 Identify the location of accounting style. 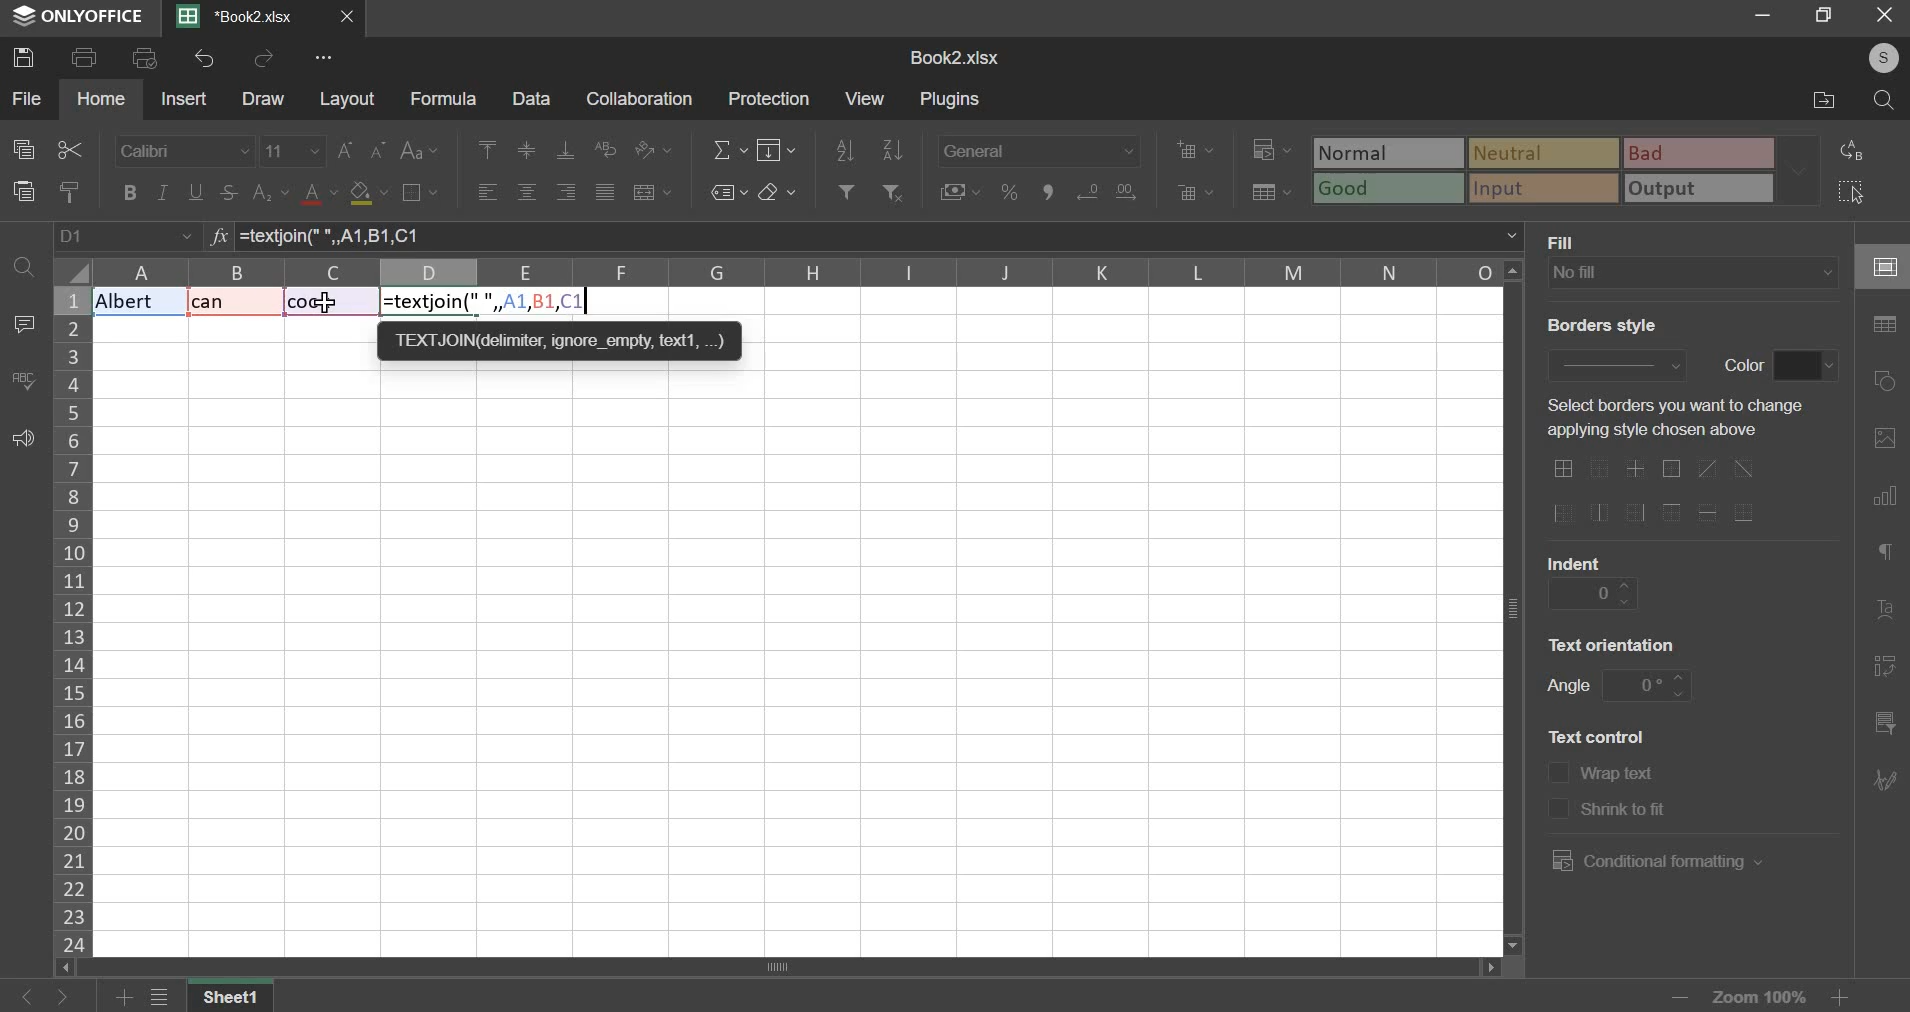
(961, 191).